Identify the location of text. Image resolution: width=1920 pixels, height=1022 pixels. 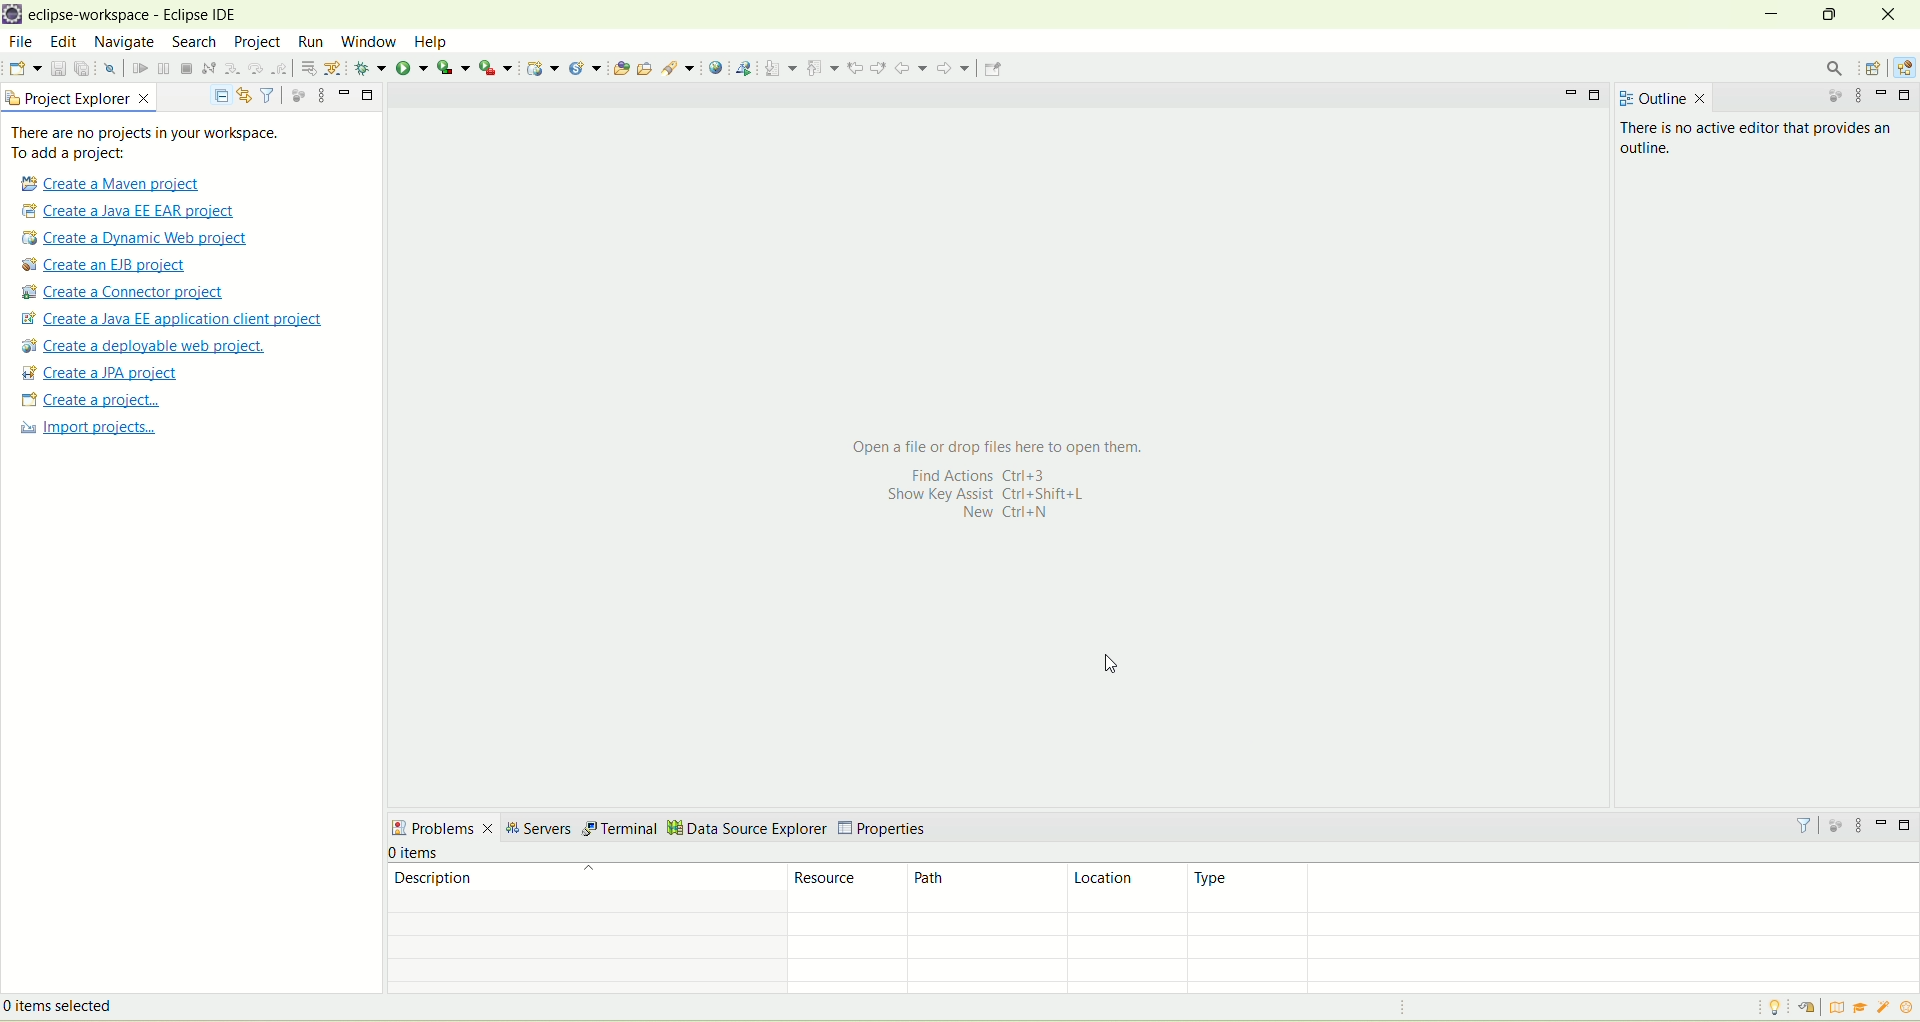
(157, 143).